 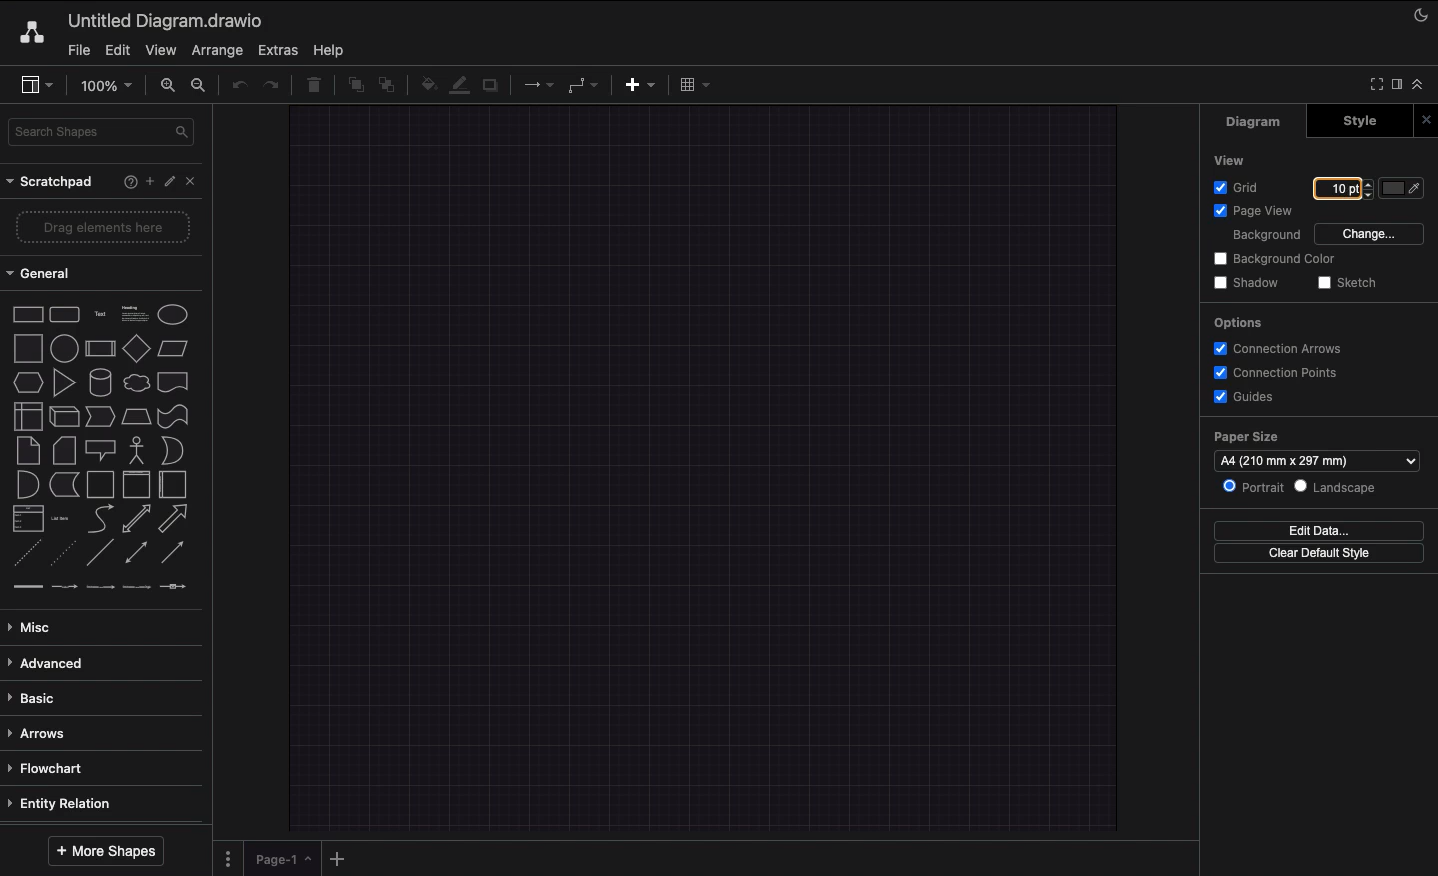 I want to click on Misc, so click(x=37, y=627).